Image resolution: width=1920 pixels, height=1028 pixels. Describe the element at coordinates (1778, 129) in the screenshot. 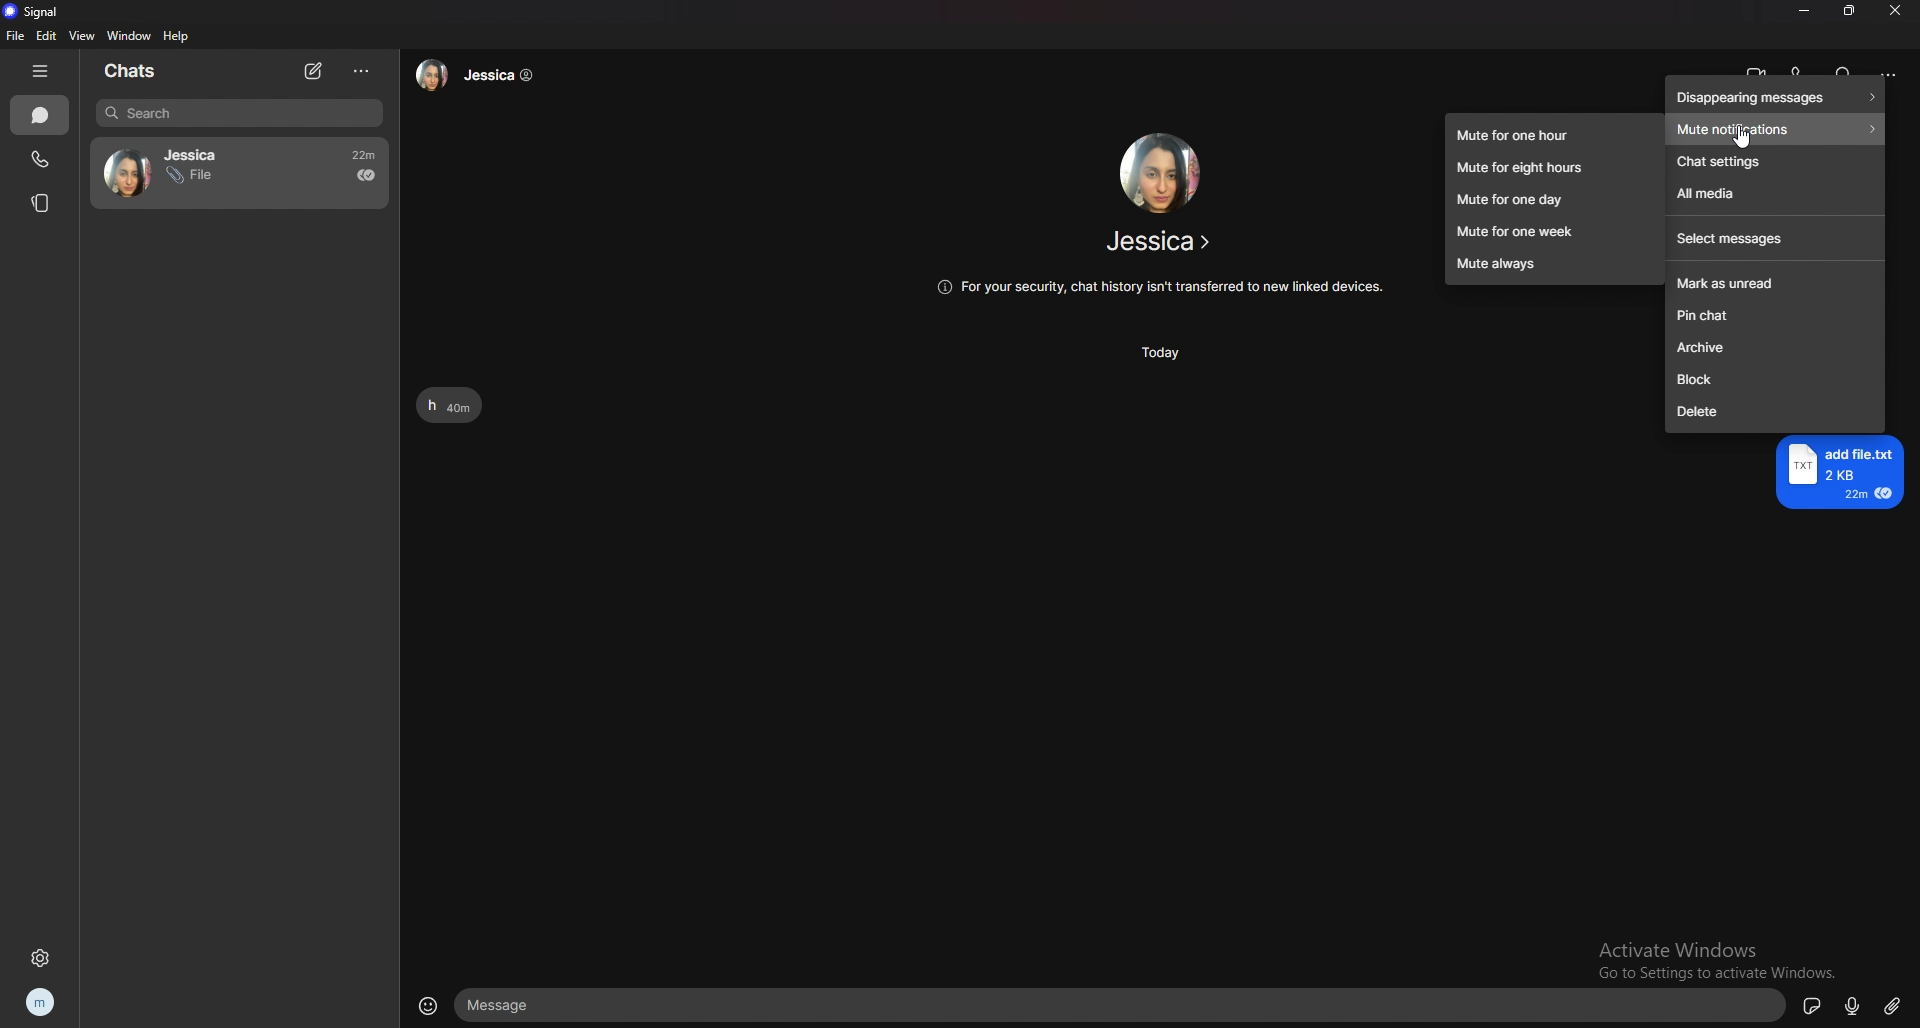

I see `mute notifications` at that location.